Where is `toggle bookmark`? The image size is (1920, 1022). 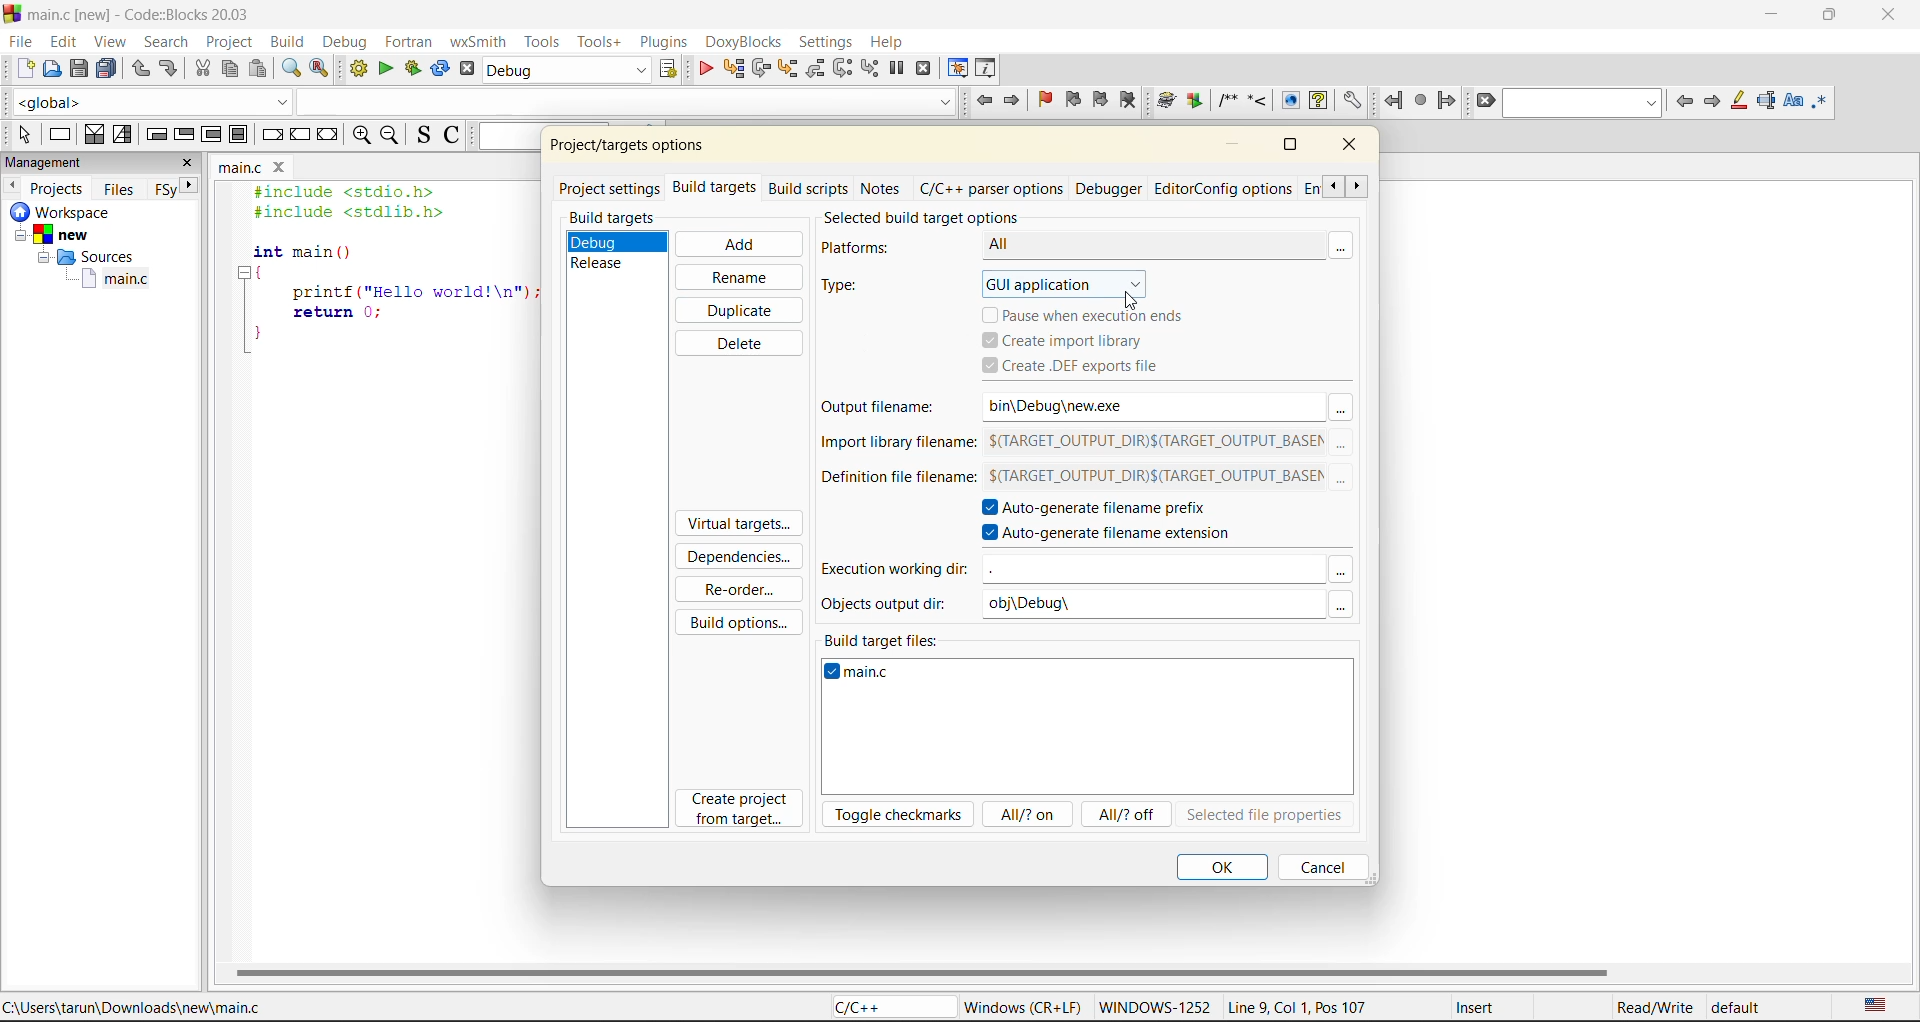 toggle bookmark is located at coordinates (1049, 99).